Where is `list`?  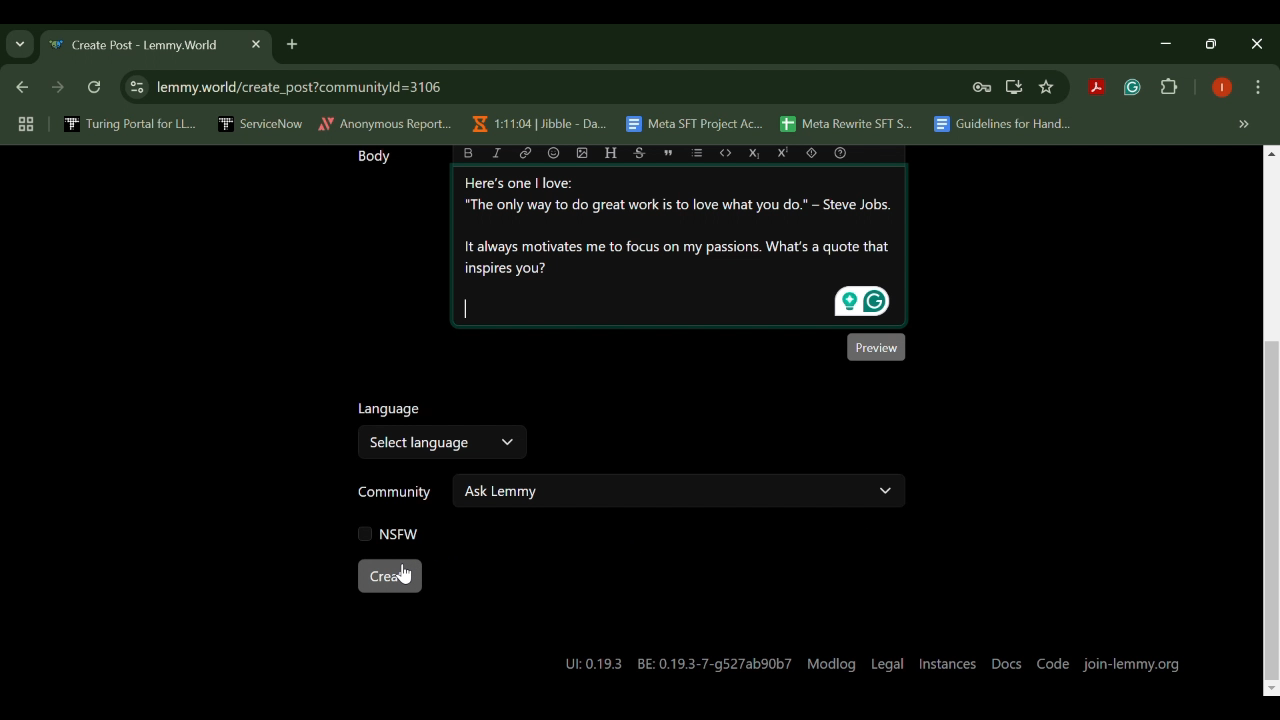 list is located at coordinates (699, 153).